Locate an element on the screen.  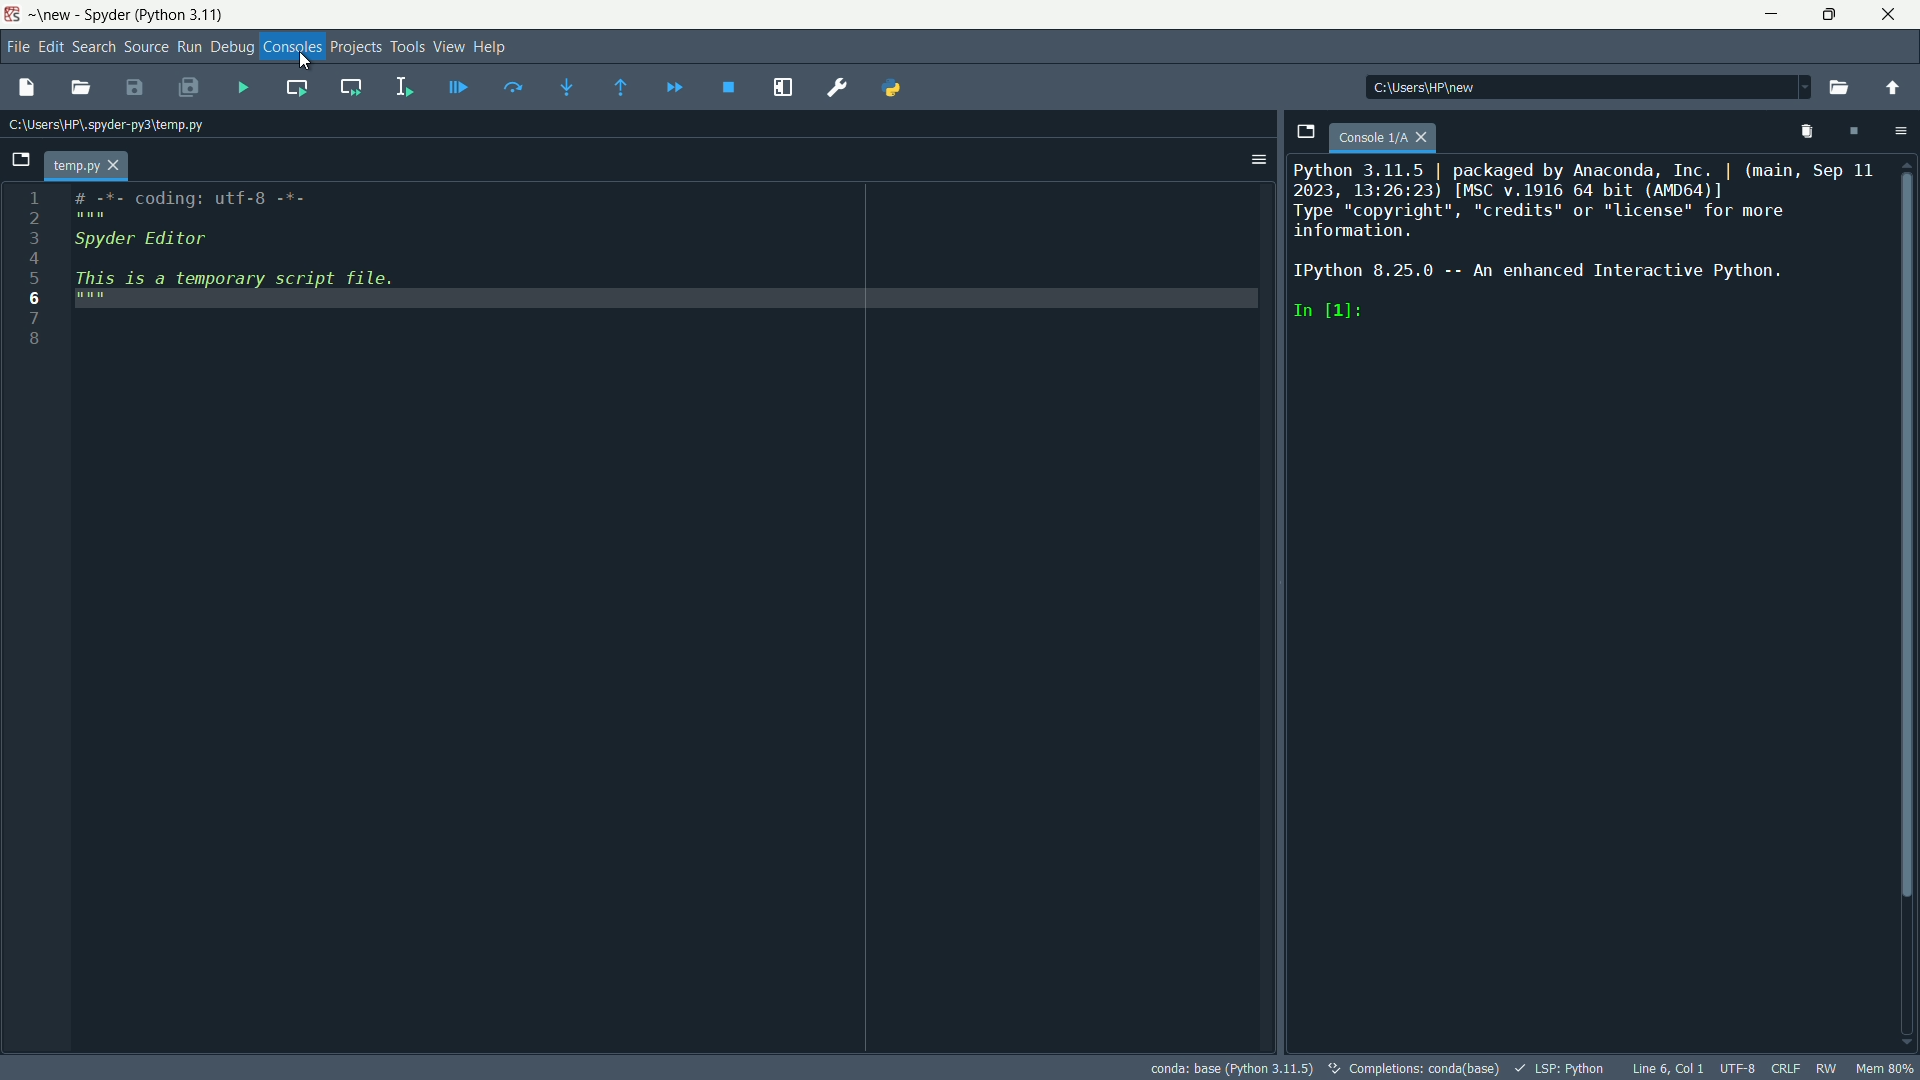
crlf is located at coordinates (1786, 1068).